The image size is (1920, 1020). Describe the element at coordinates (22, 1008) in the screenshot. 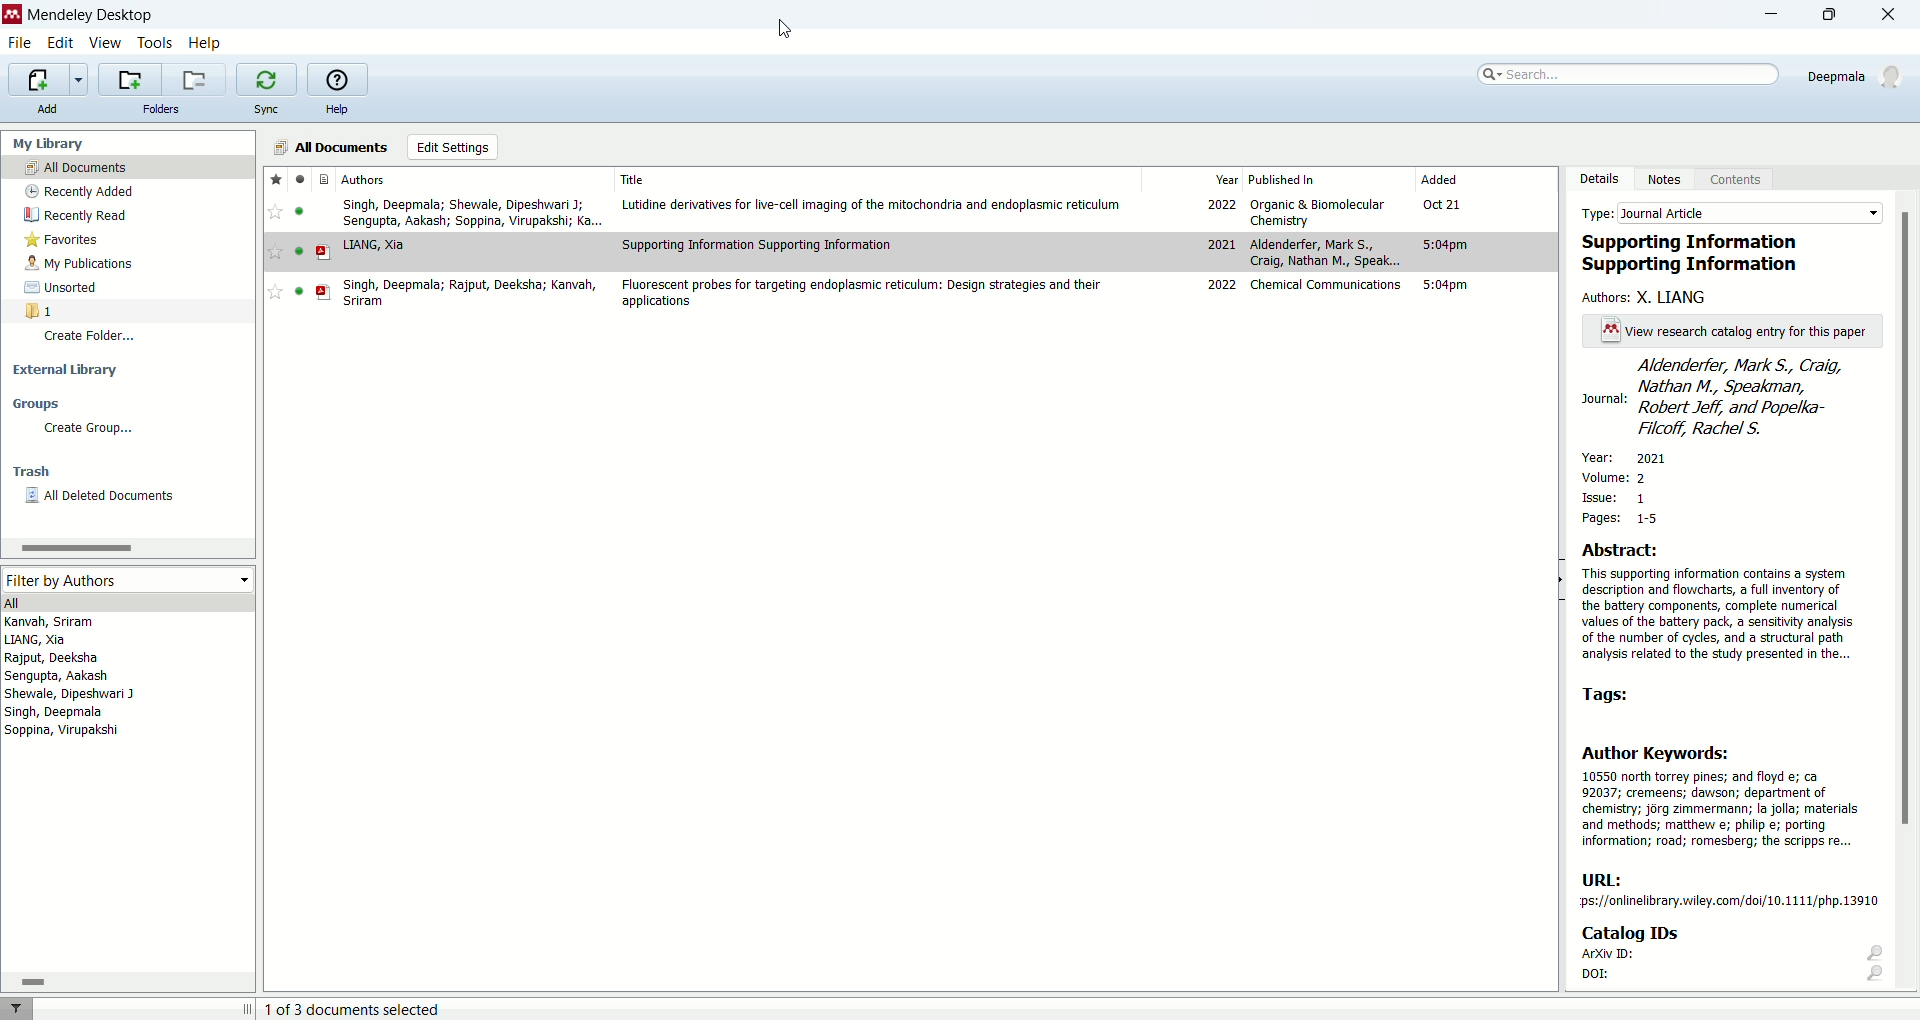

I see `filter` at that location.